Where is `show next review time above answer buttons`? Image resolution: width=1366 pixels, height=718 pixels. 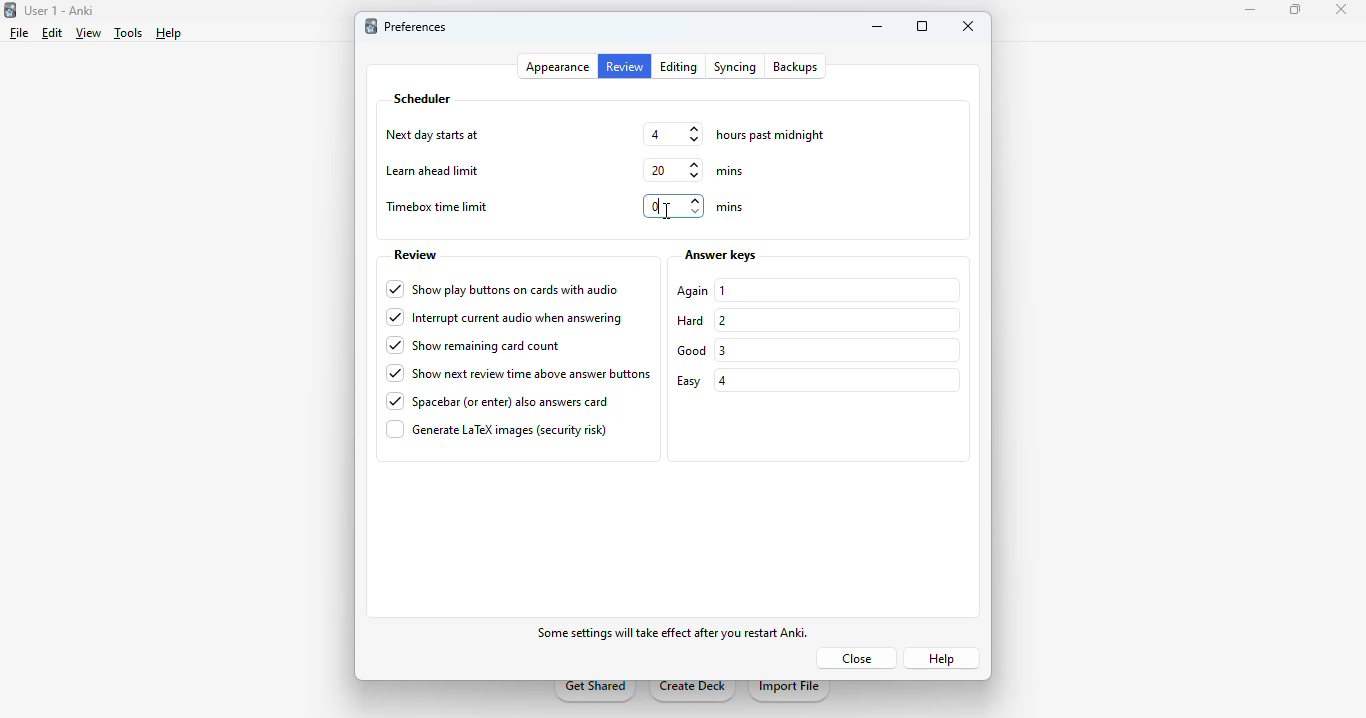 show next review time above answer buttons is located at coordinates (519, 373).